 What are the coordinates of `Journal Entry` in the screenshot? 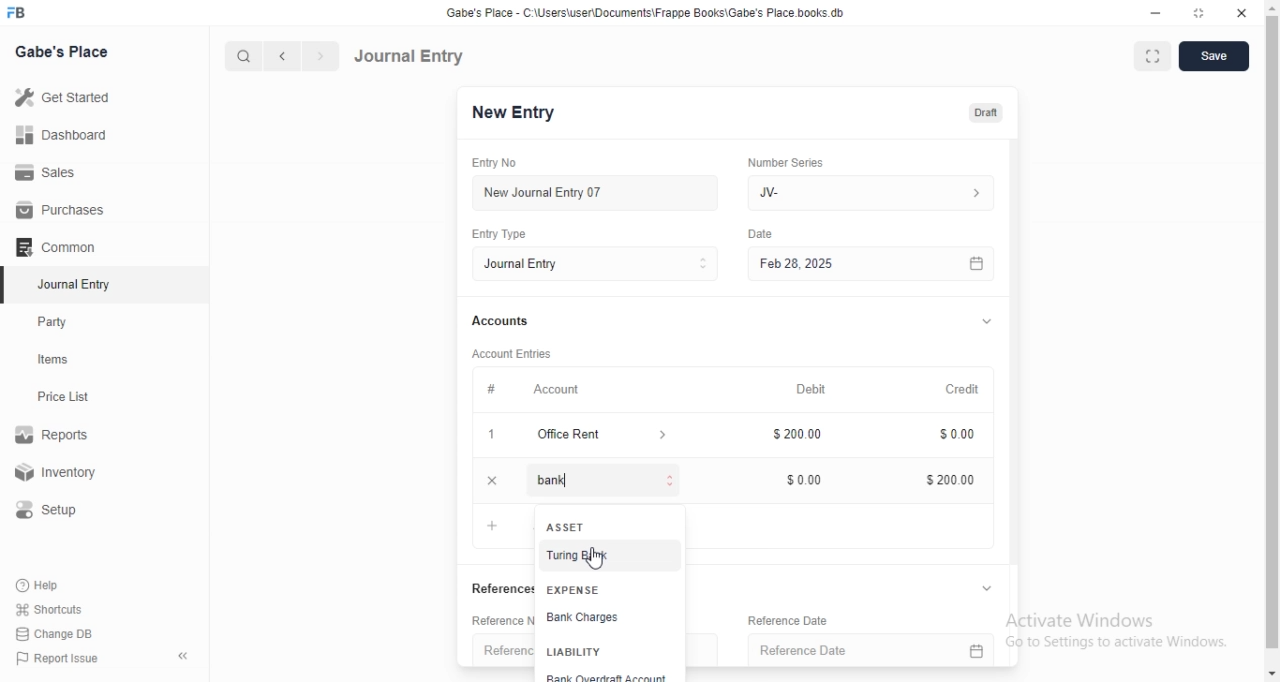 It's located at (409, 56).